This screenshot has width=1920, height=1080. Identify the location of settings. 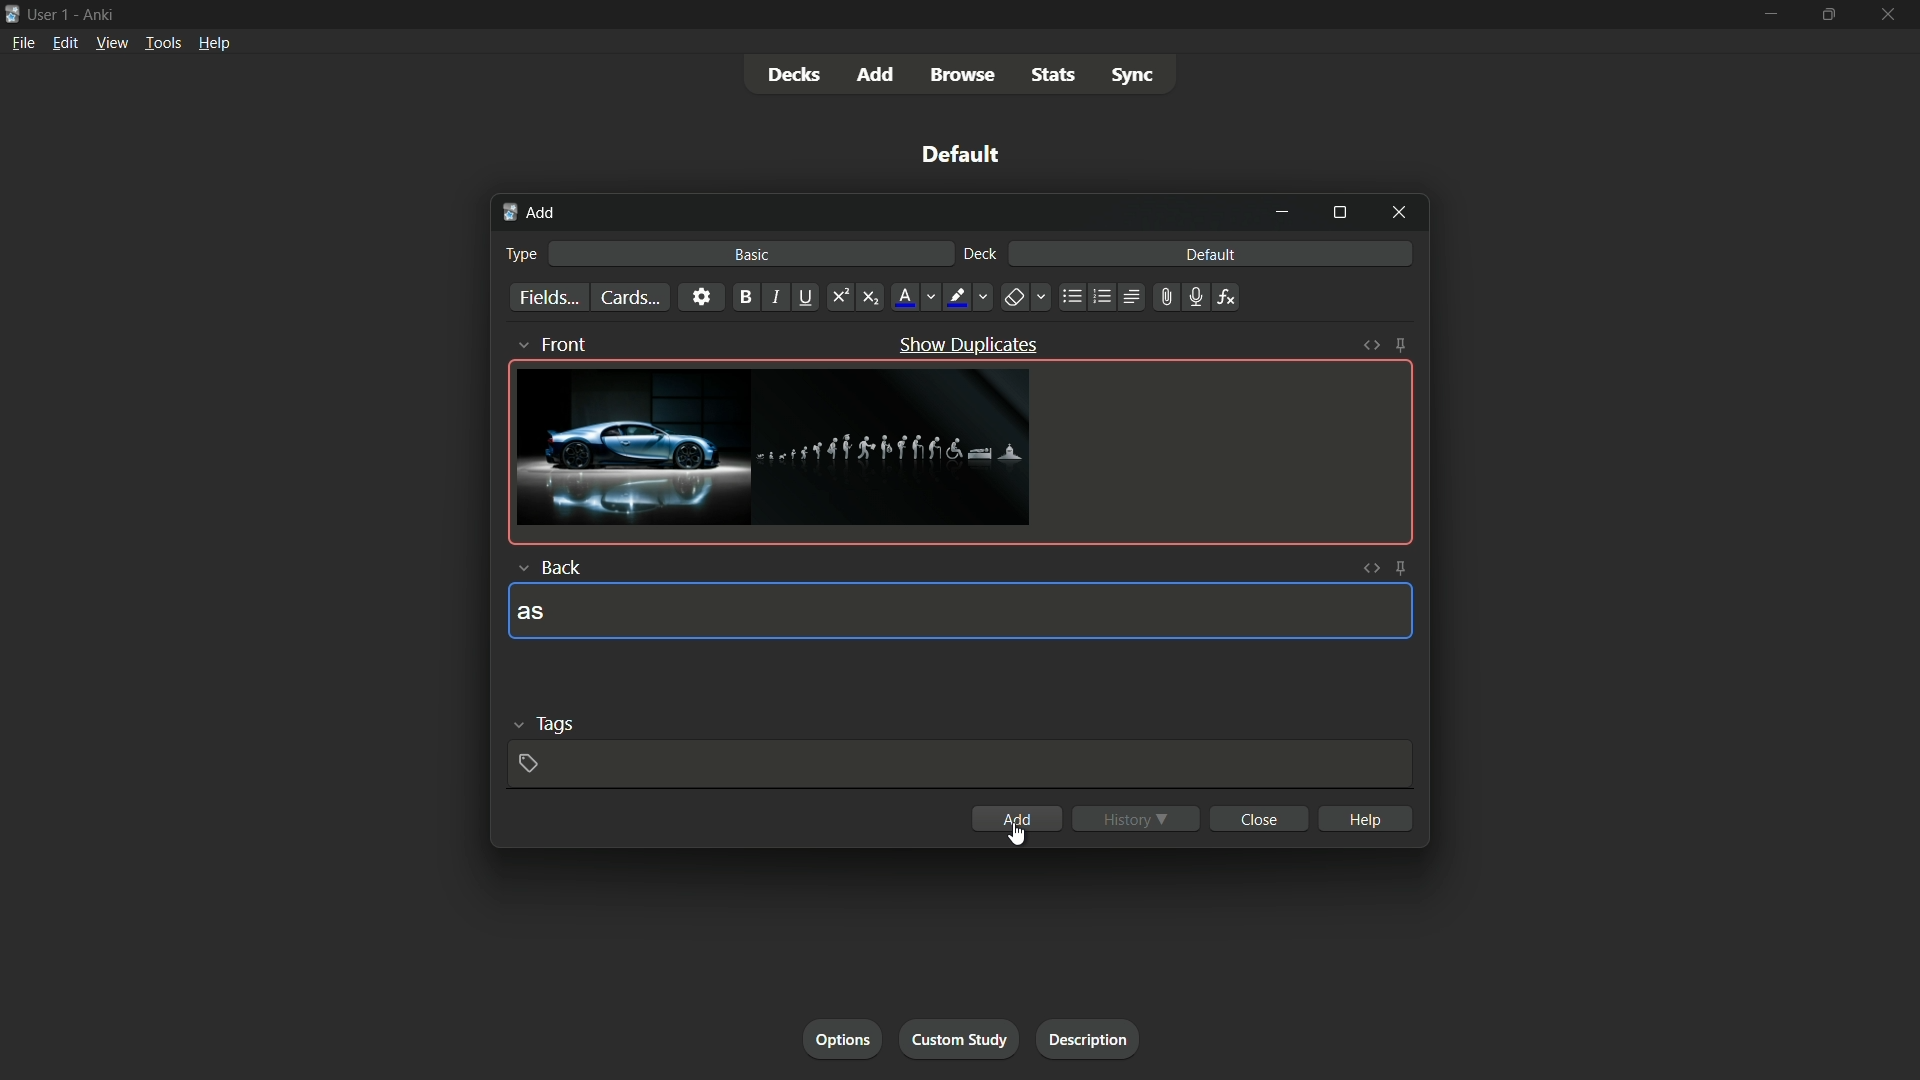
(700, 296).